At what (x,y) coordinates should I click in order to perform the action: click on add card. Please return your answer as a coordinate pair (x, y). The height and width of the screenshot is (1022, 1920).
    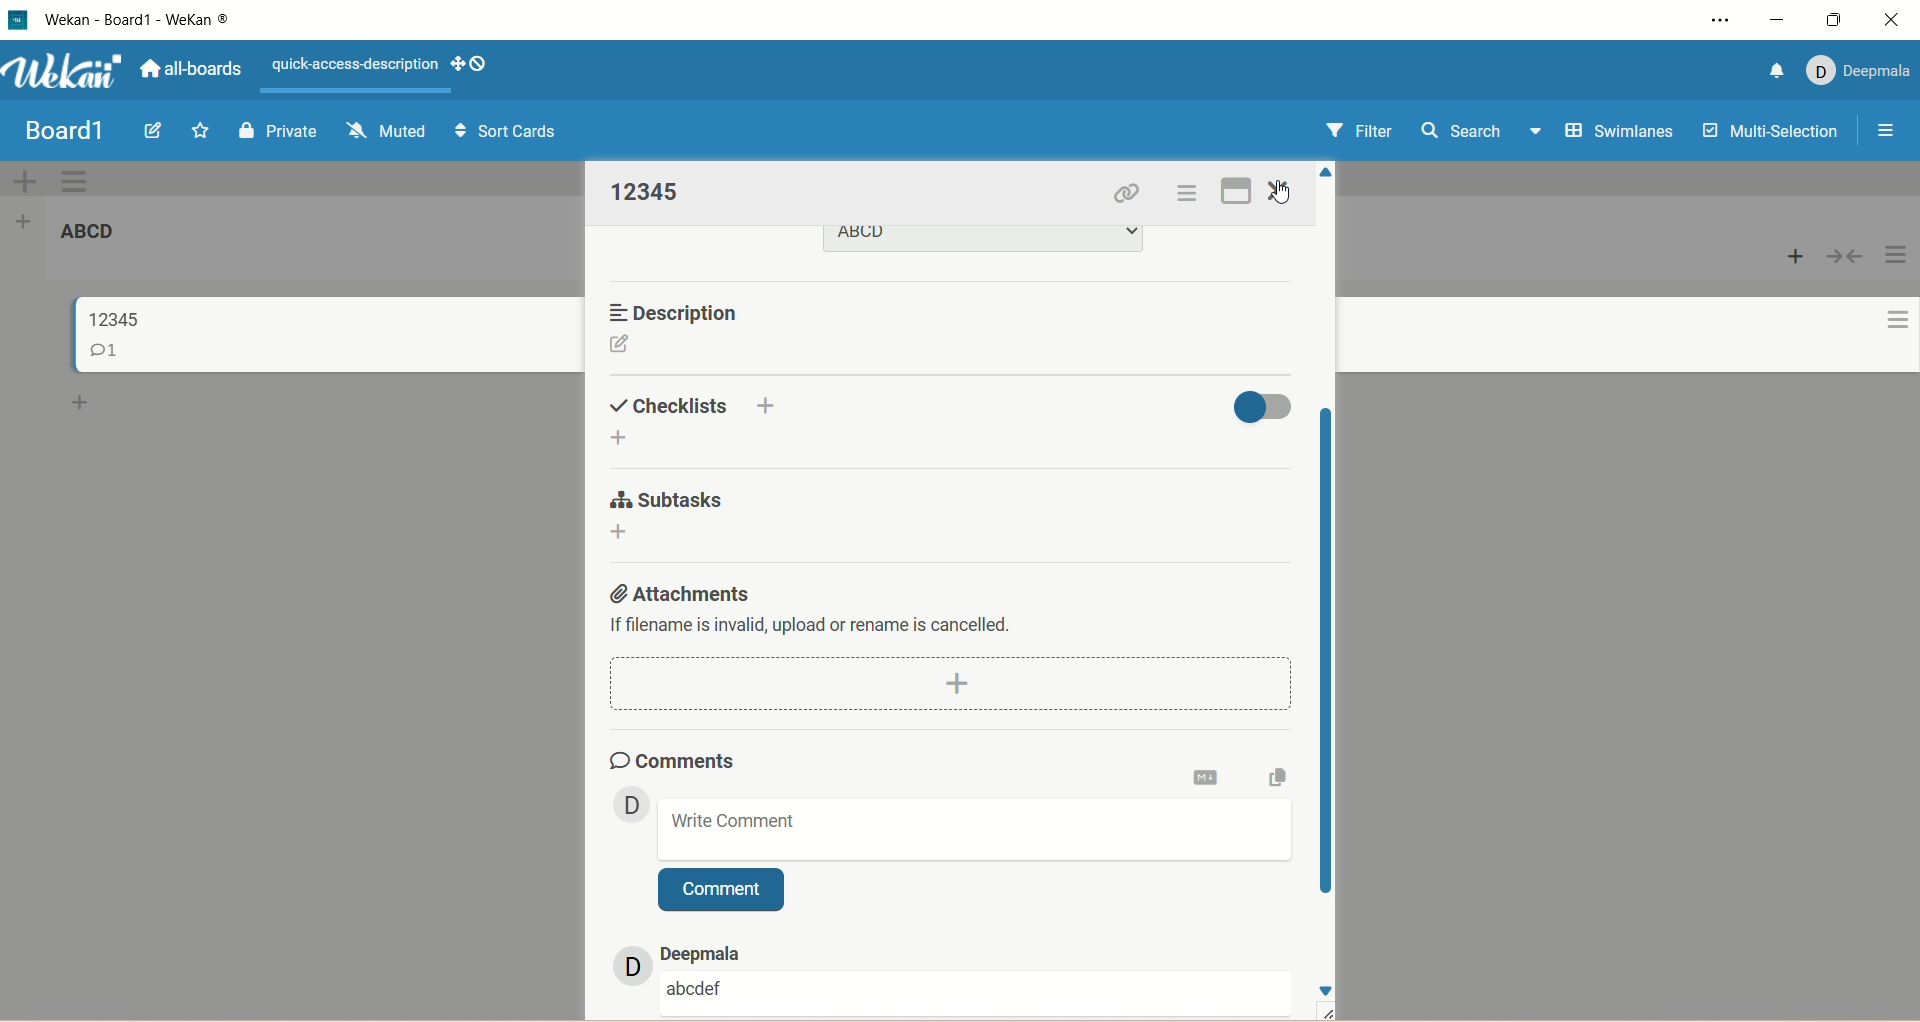
    Looking at the image, I should click on (81, 404).